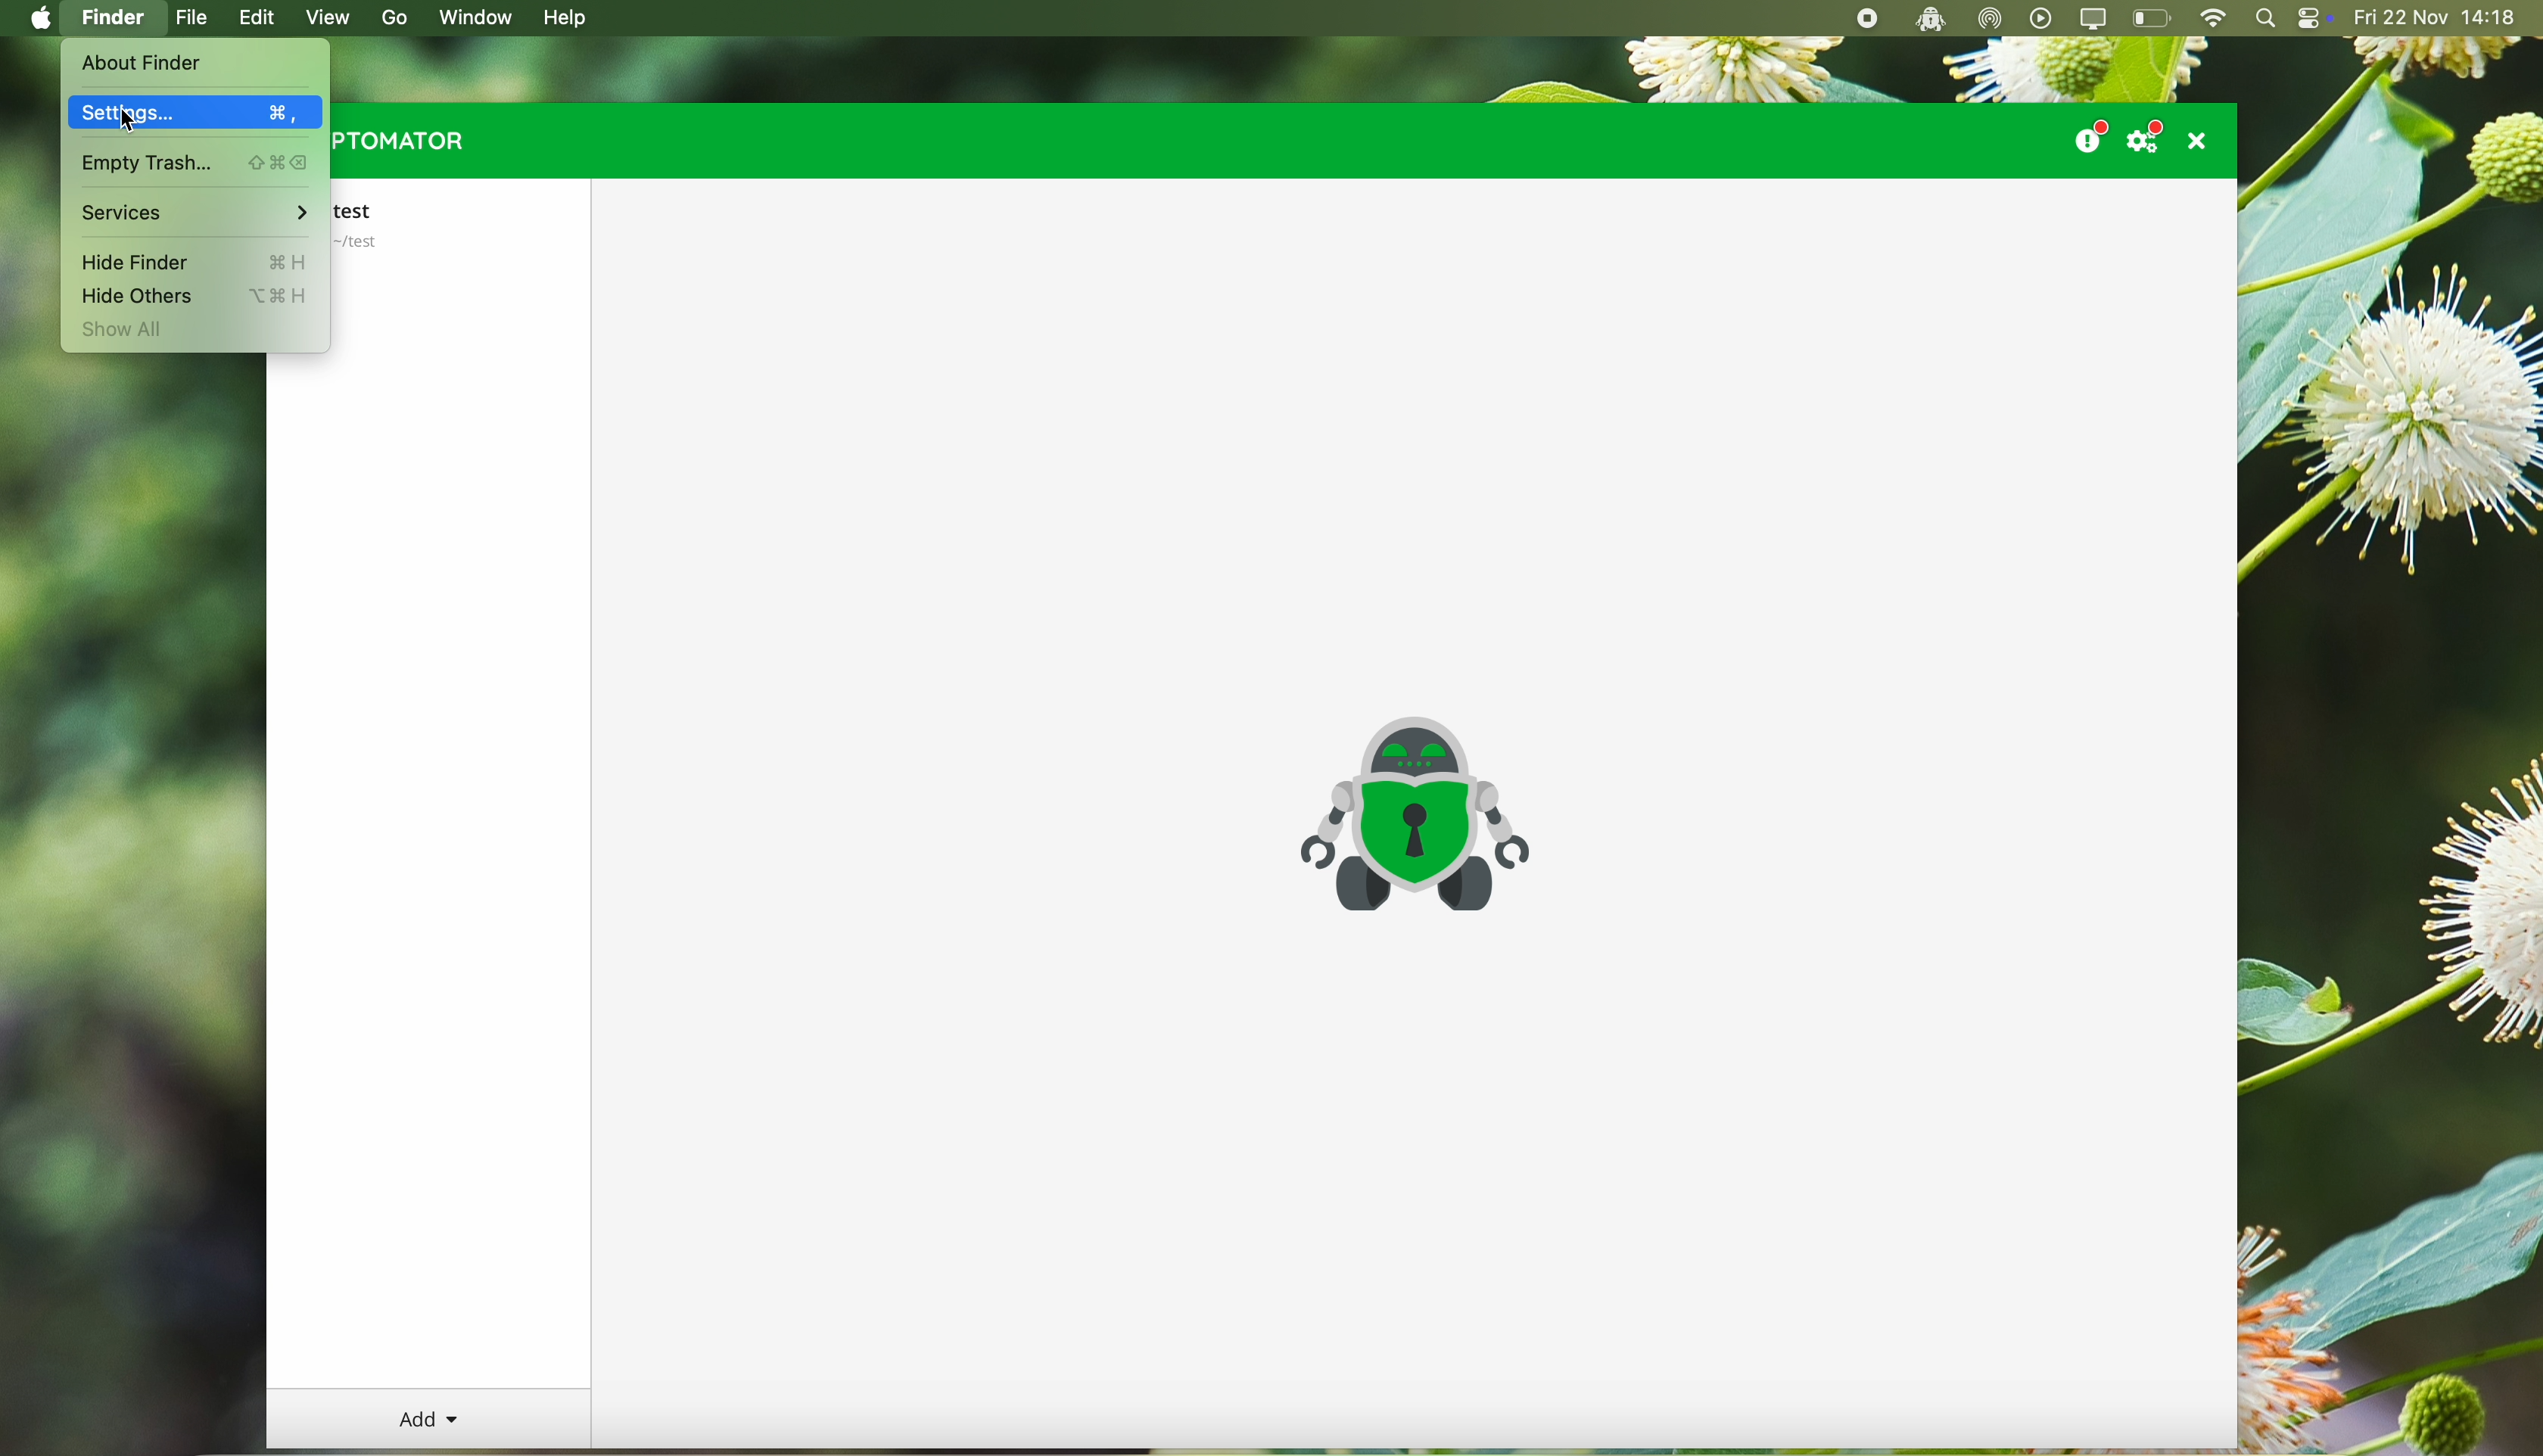  Describe the element at coordinates (1863, 19) in the screenshot. I see `stop recording` at that location.